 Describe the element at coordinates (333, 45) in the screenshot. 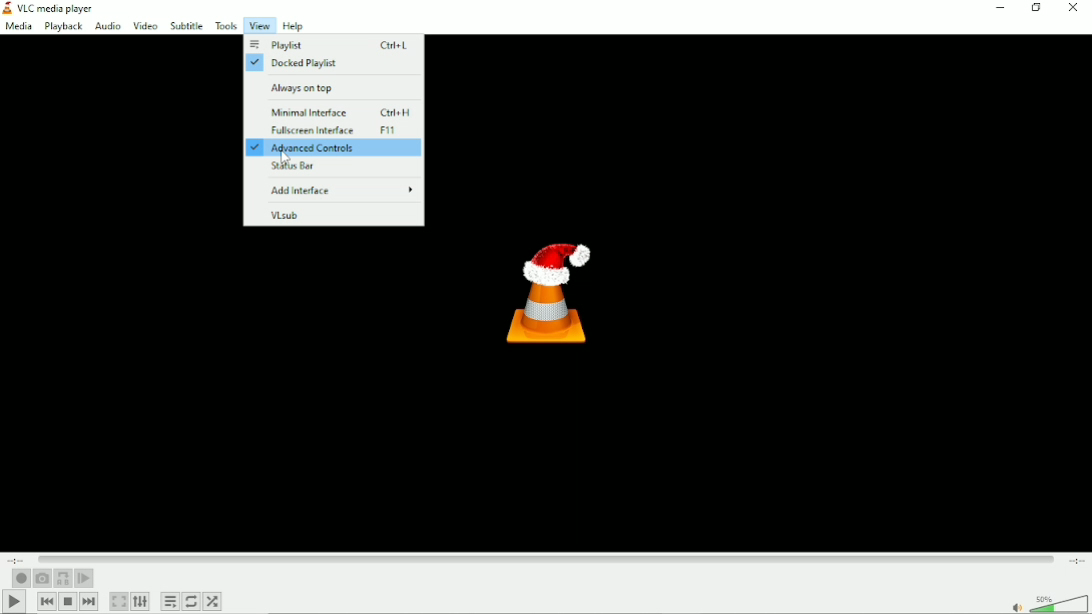

I see `Playlist` at that location.